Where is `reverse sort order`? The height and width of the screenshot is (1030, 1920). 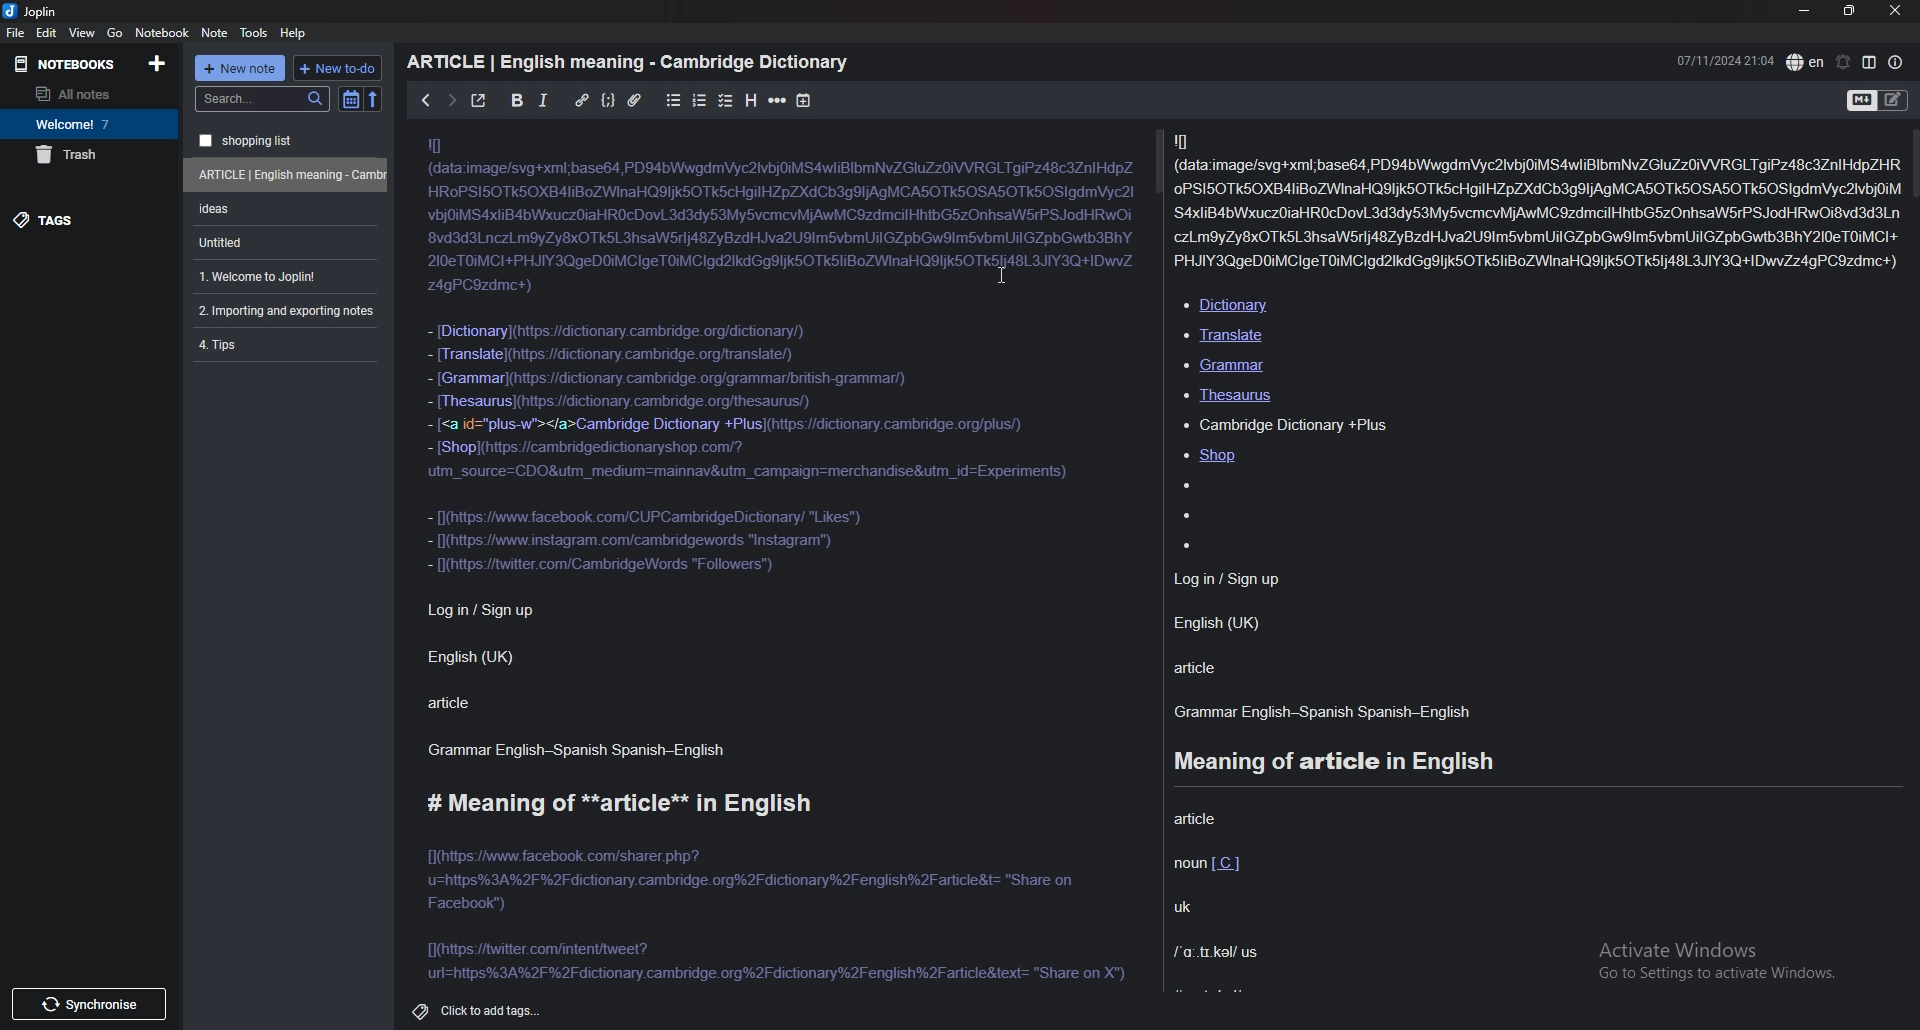 reverse sort order is located at coordinates (373, 101).